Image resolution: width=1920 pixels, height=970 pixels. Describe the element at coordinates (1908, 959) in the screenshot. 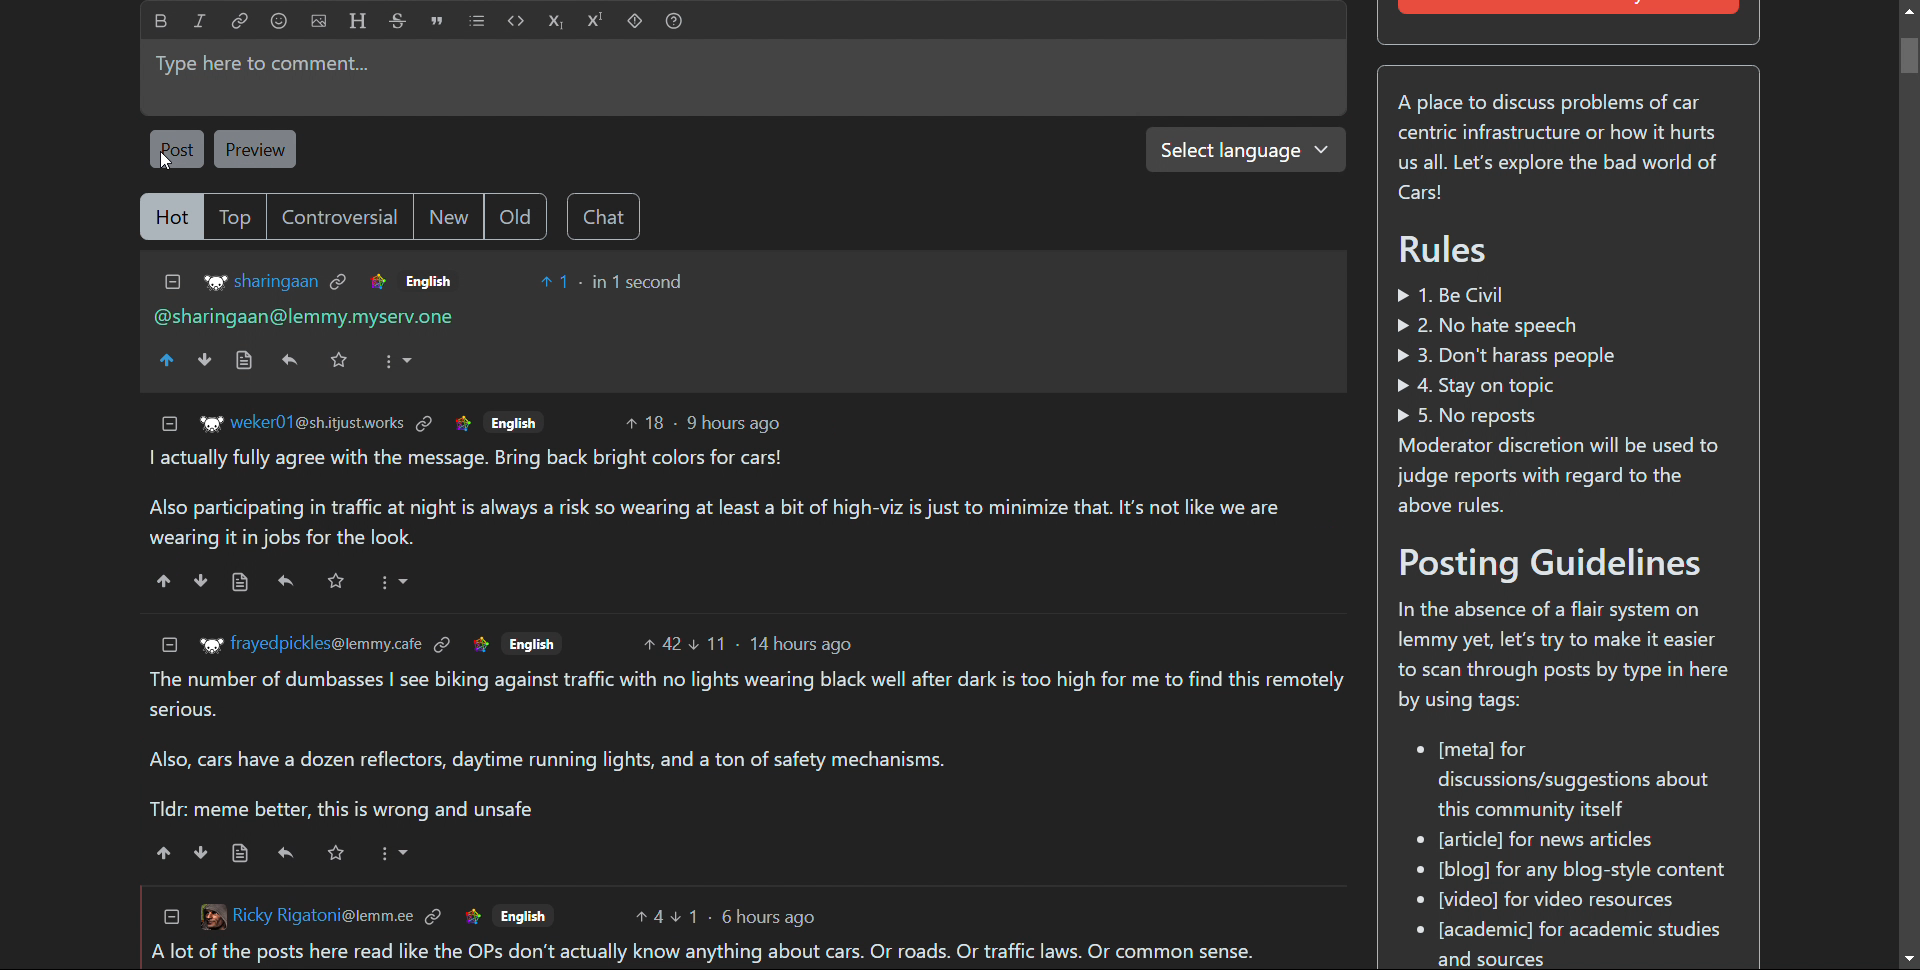

I see `scroll down` at that location.